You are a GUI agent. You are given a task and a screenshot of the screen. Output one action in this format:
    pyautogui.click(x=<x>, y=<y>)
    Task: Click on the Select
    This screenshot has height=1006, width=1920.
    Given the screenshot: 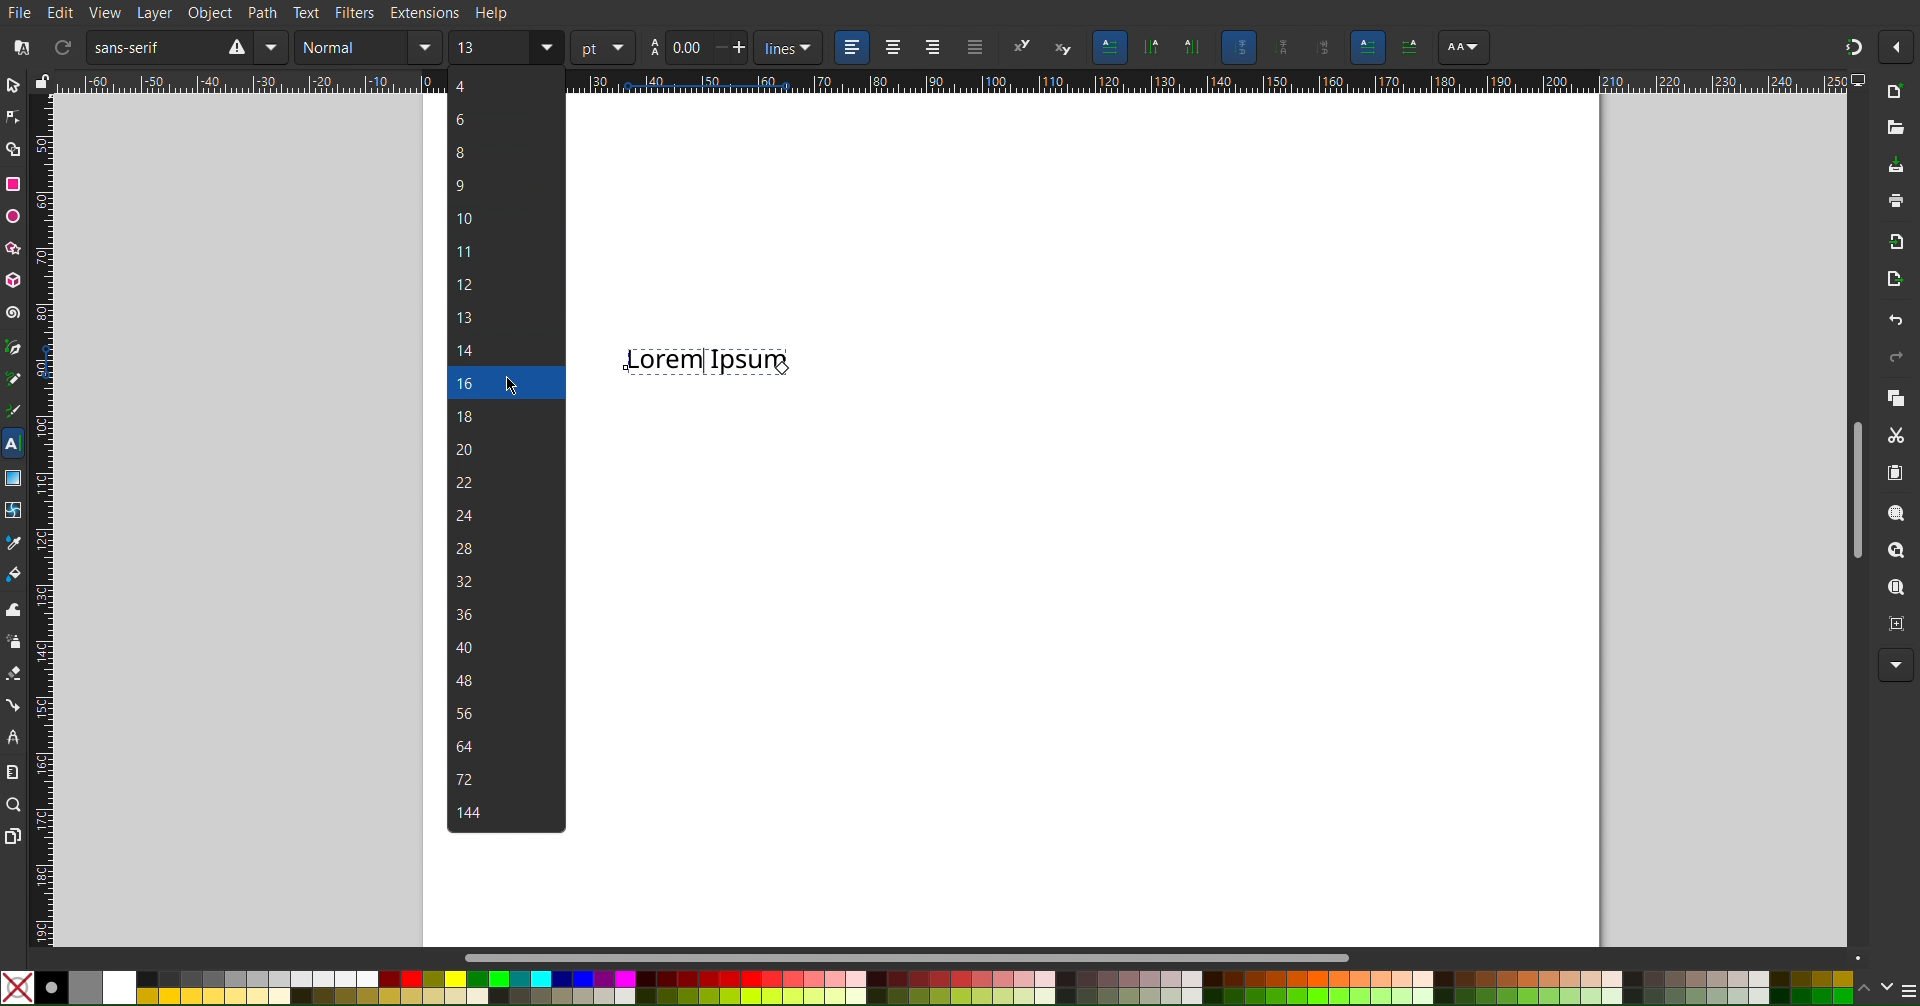 What is the action you would take?
    pyautogui.click(x=14, y=85)
    